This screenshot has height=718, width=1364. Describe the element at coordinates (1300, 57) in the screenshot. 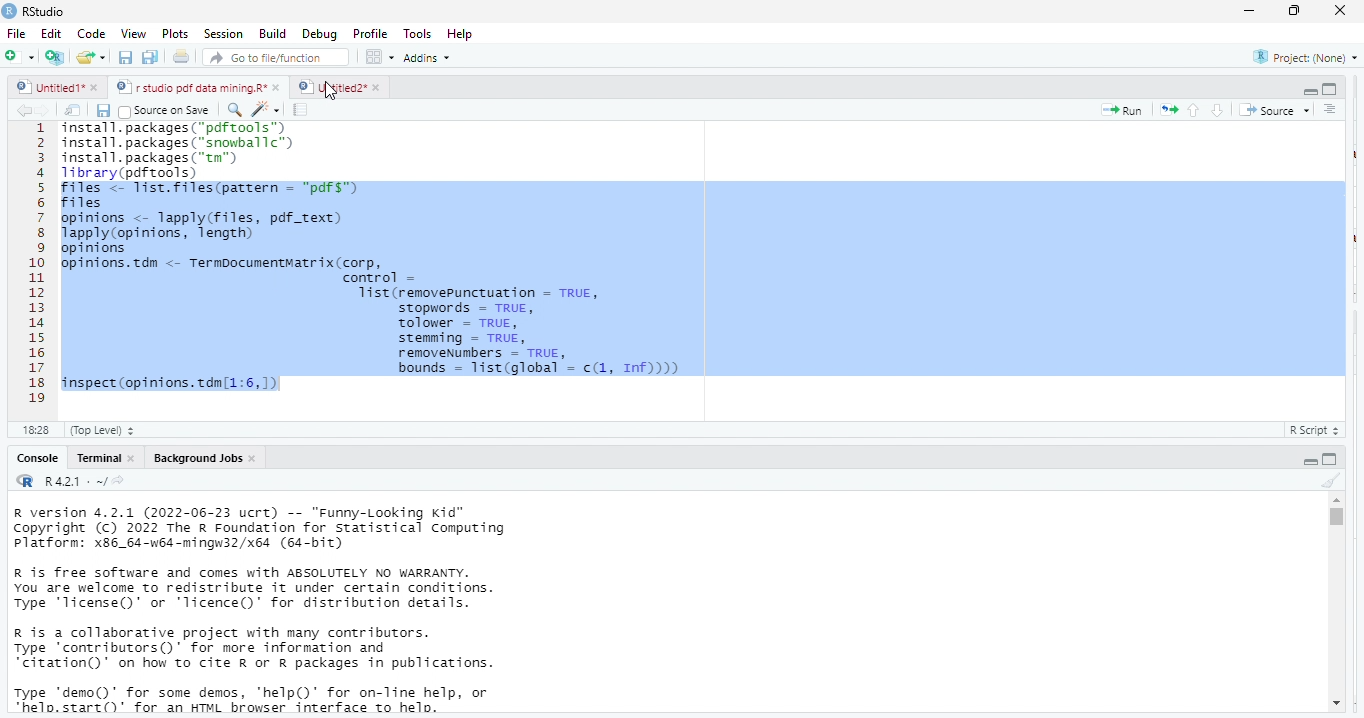

I see `project (none)` at that location.